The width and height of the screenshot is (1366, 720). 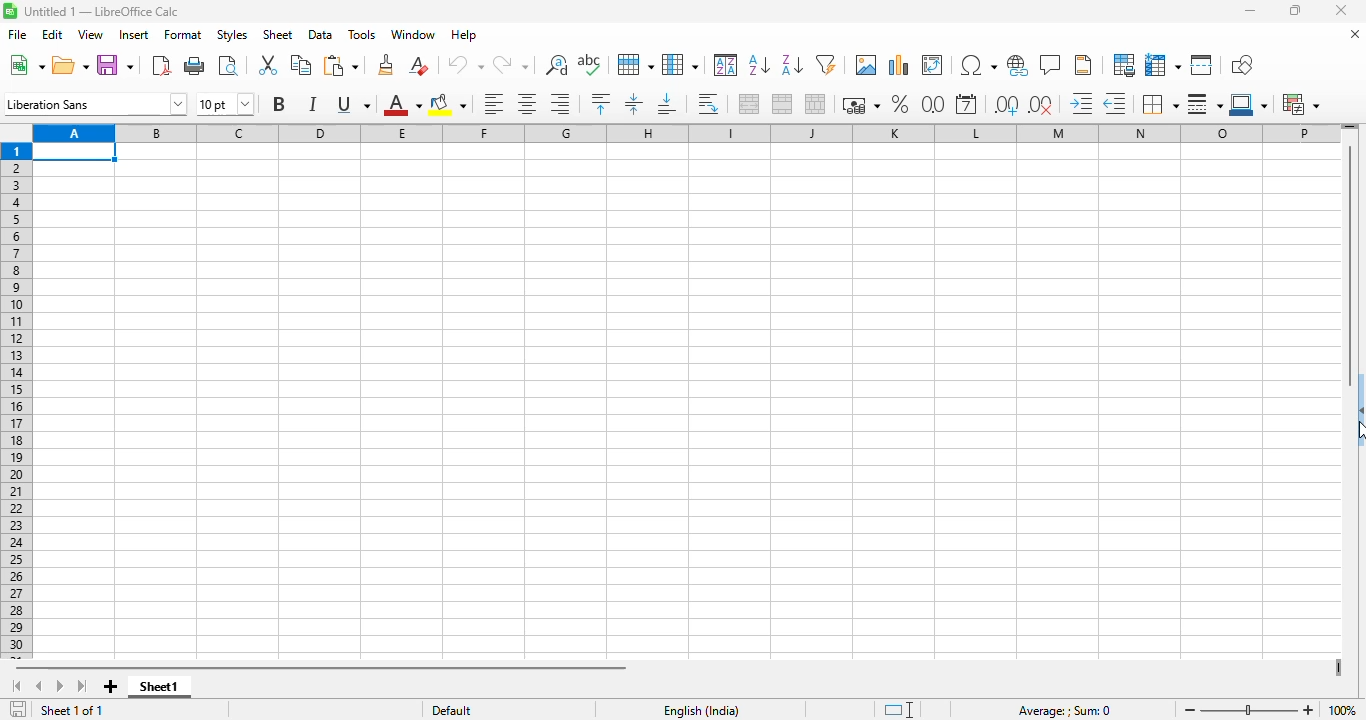 What do you see at coordinates (267, 65) in the screenshot?
I see `cut` at bounding box center [267, 65].